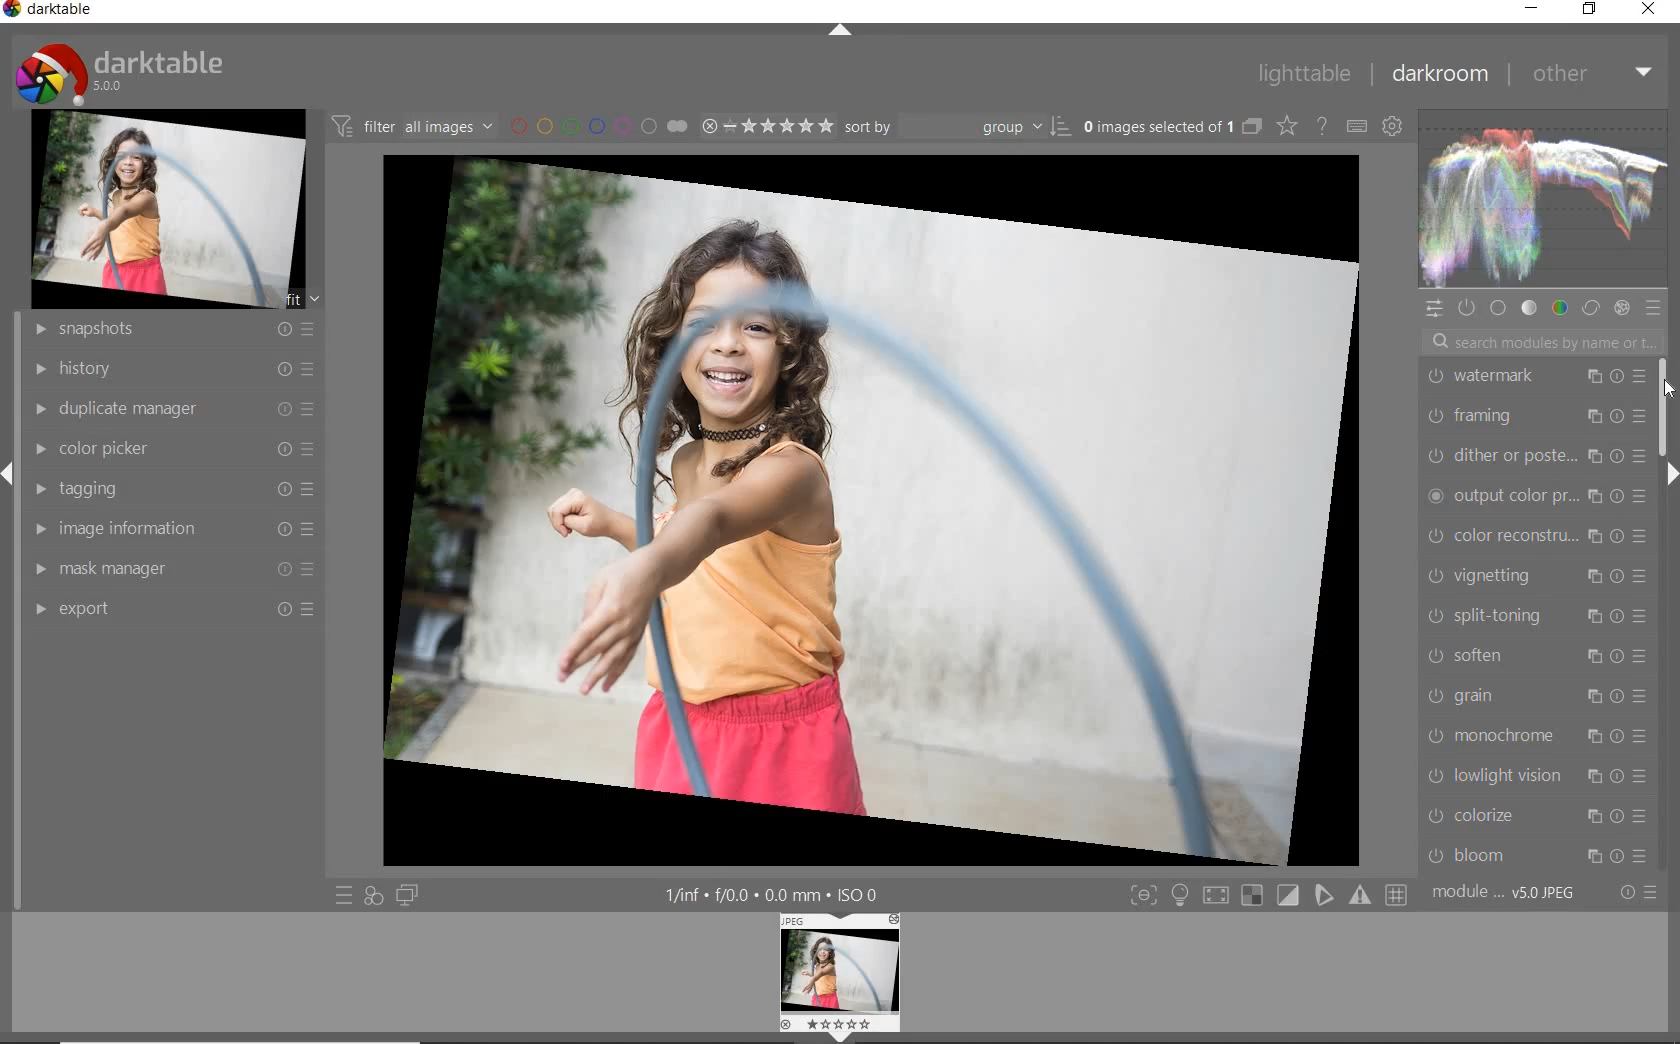 The width and height of the screenshot is (1680, 1044). I want to click on define keyboard shortcut, so click(1357, 127).